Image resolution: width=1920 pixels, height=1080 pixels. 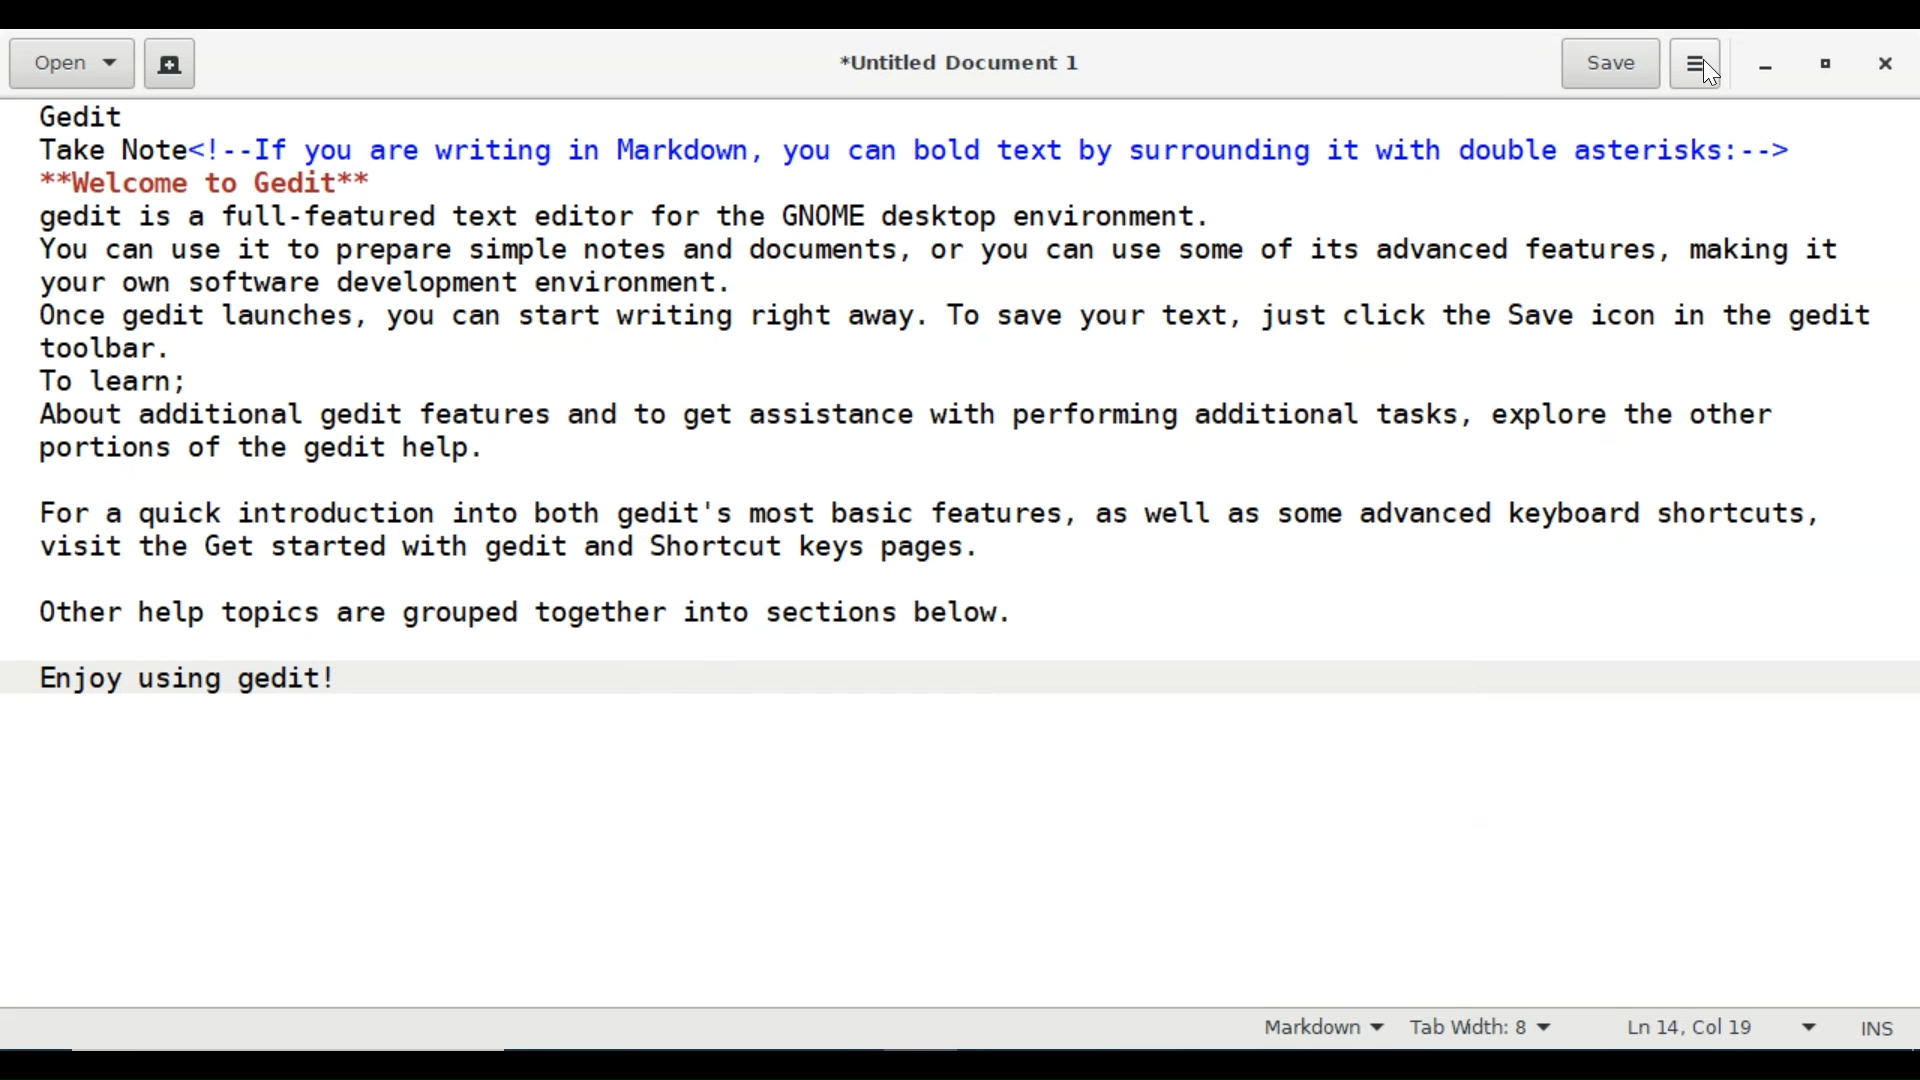 I want to click on Gedit, so click(x=84, y=115).